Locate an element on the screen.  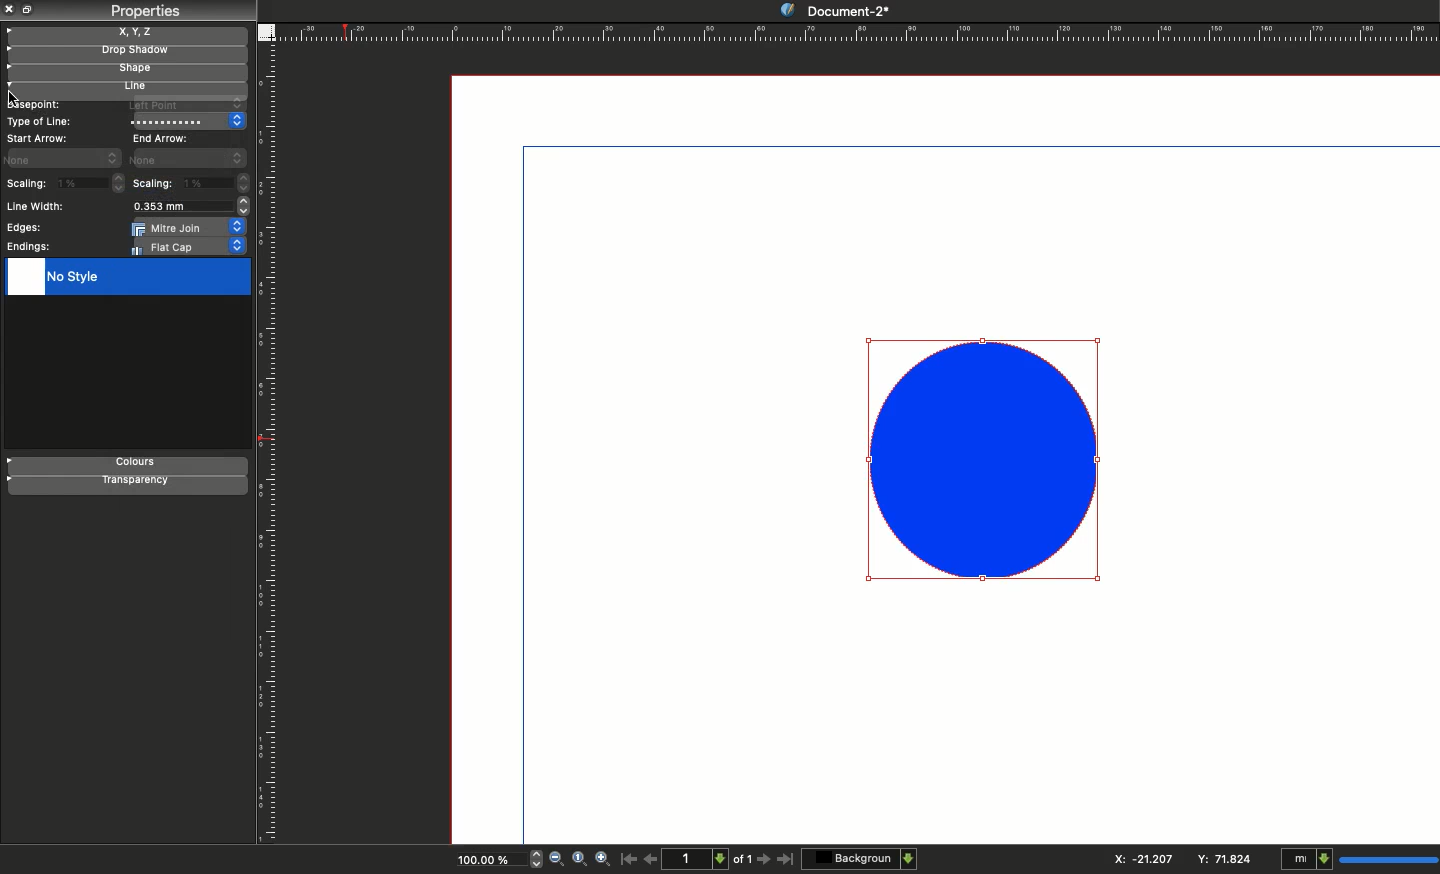
Basepoint is located at coordinates (33, 105).